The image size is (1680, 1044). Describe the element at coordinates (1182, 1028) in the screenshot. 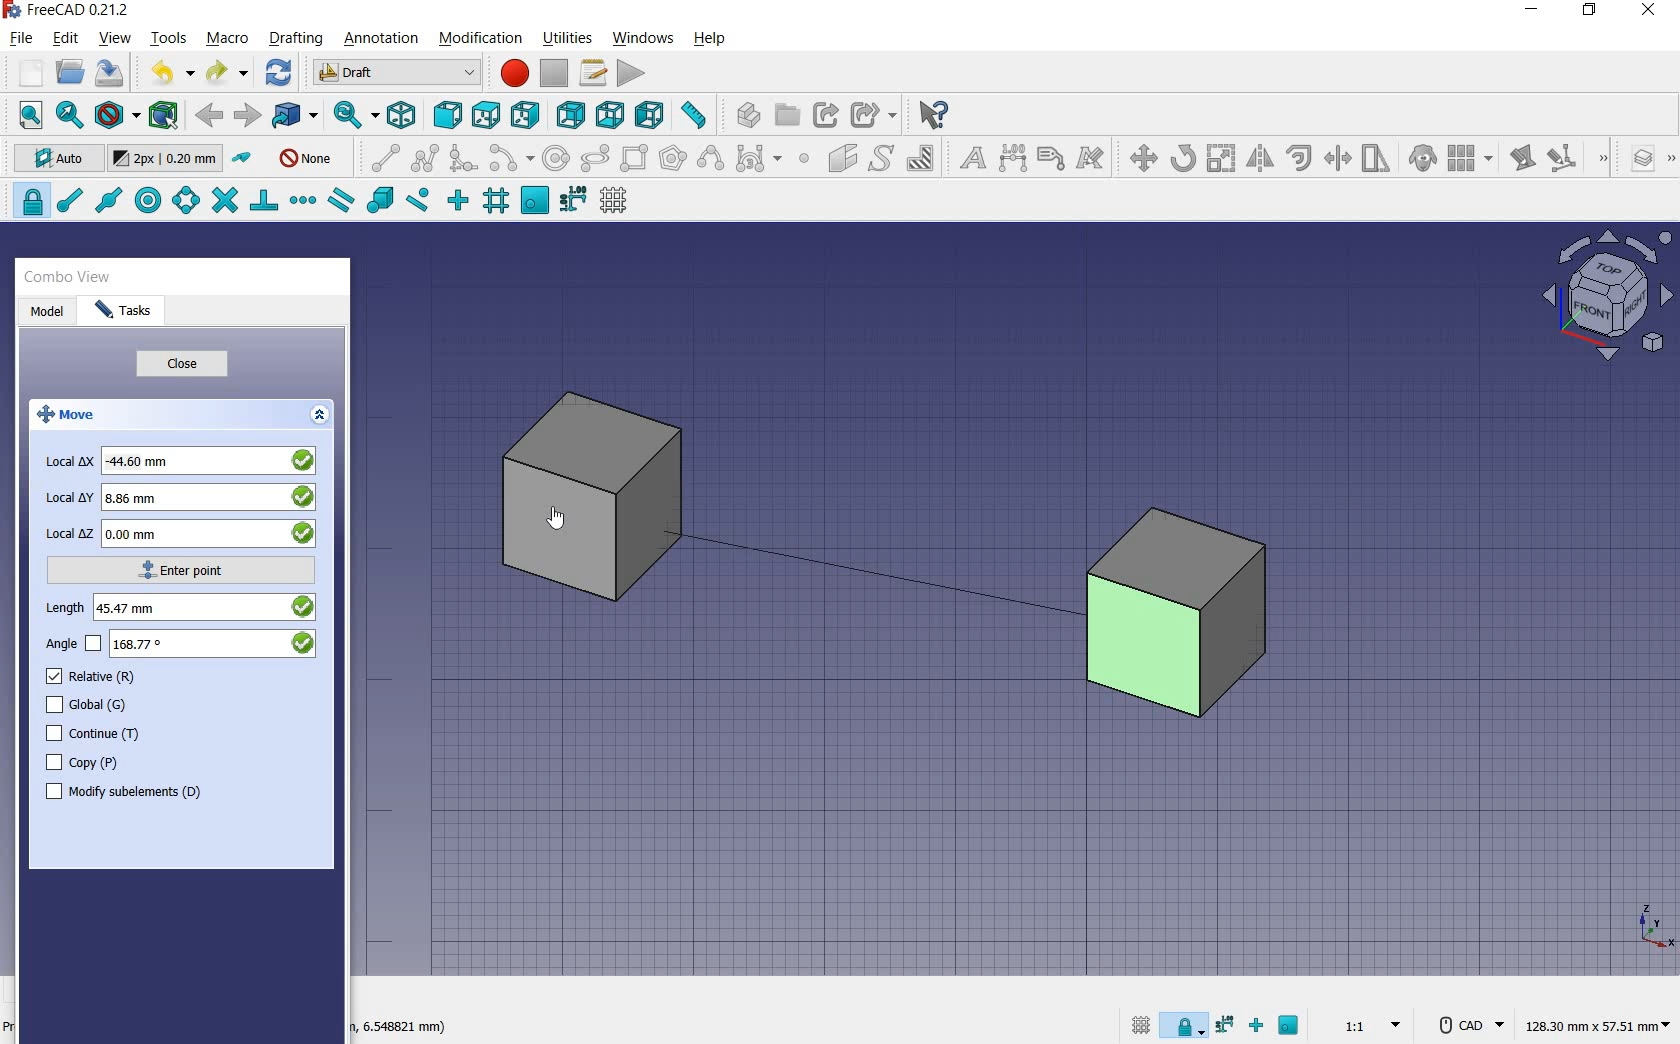

I see `snap lock` at that location.